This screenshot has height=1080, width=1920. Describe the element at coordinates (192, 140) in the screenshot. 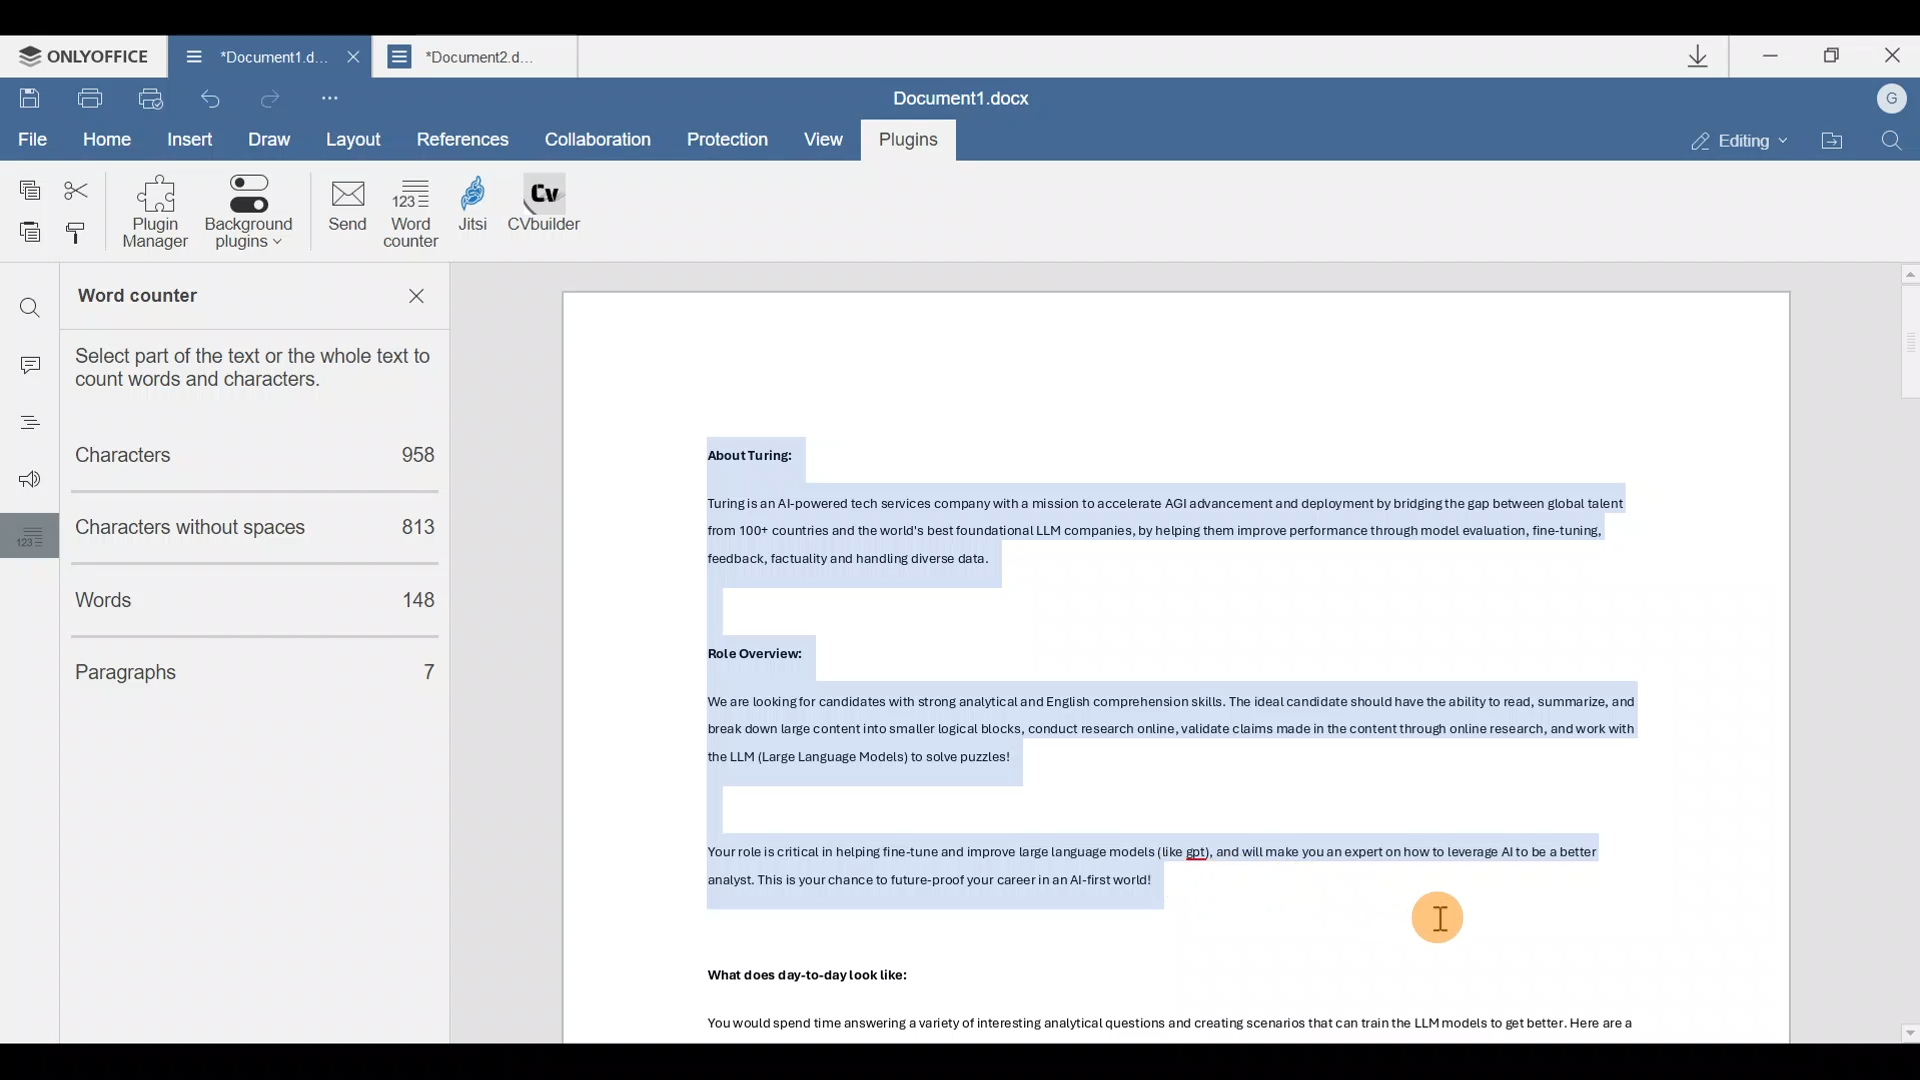

I see `Insert` at that location.